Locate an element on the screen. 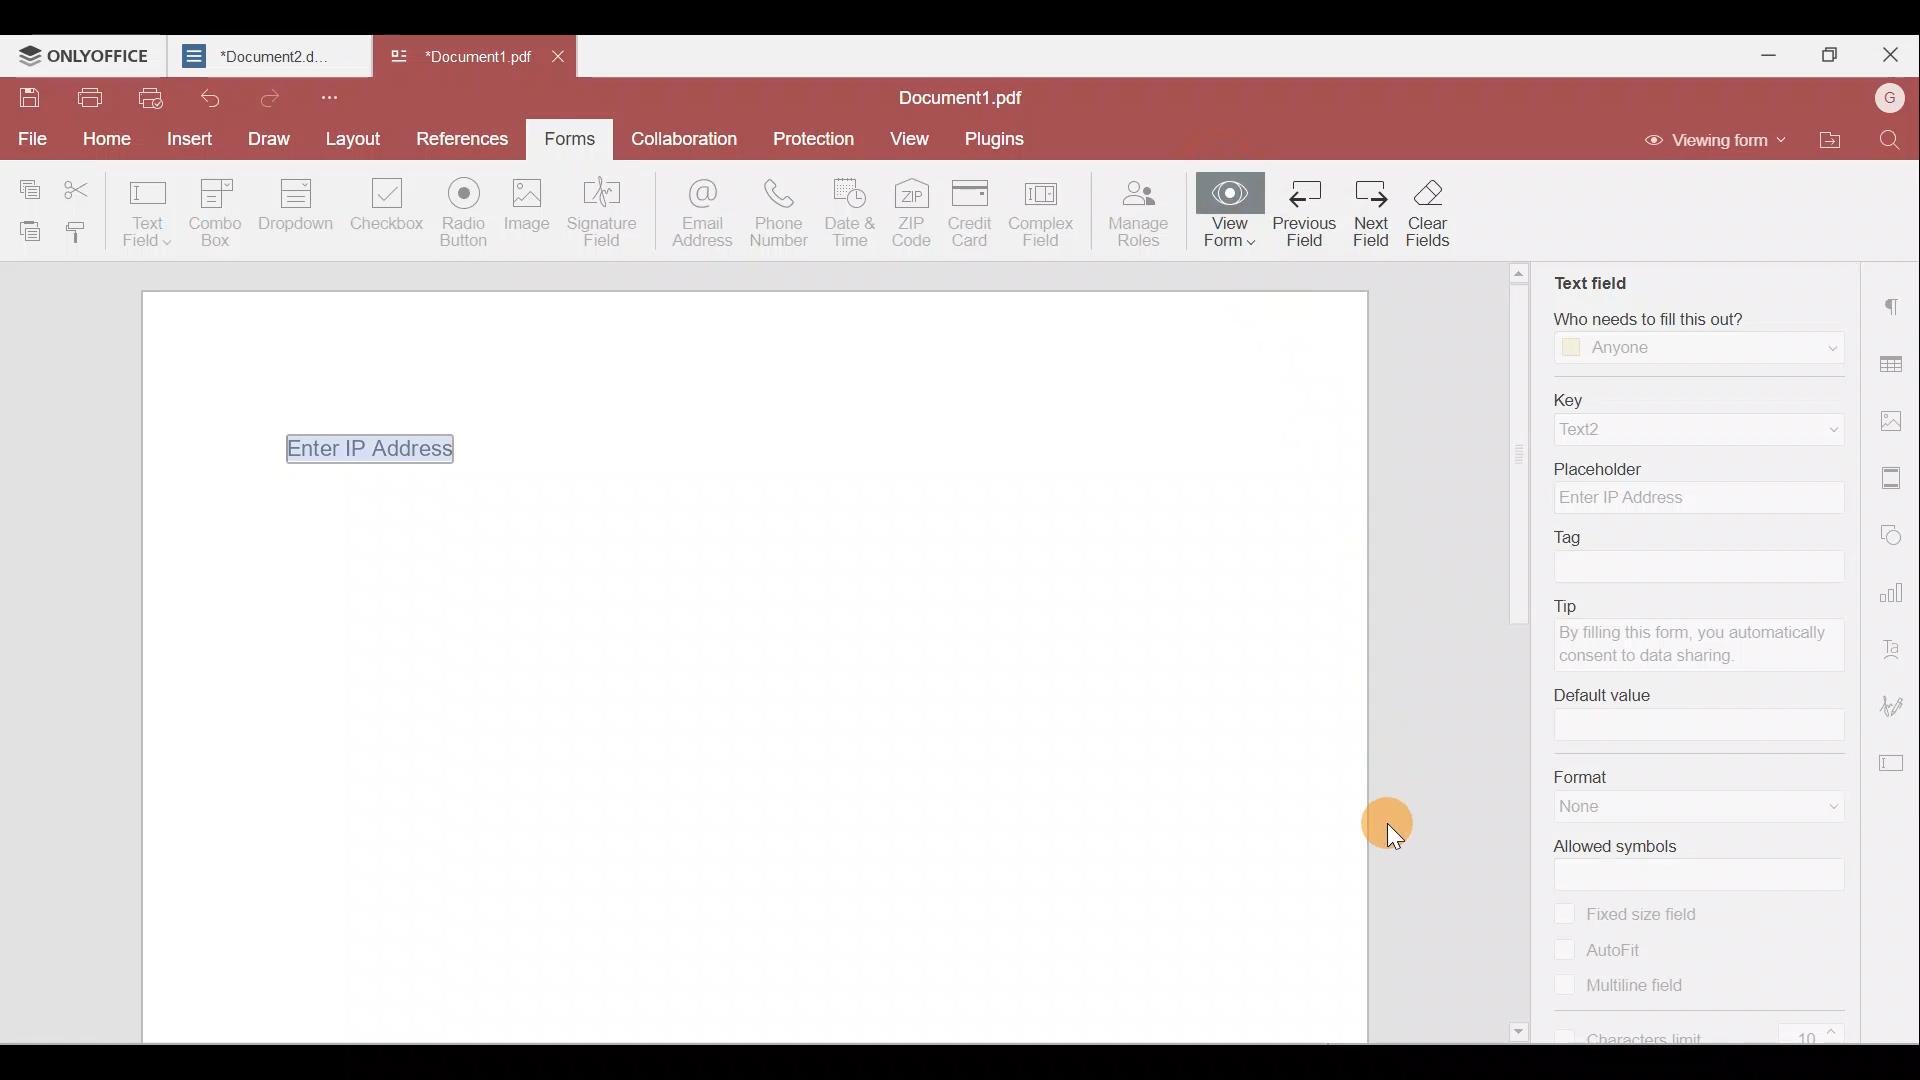 Image resolution: width=1920 pixels, height=1080 pixels. Copy is located at coordinates (28, 182).